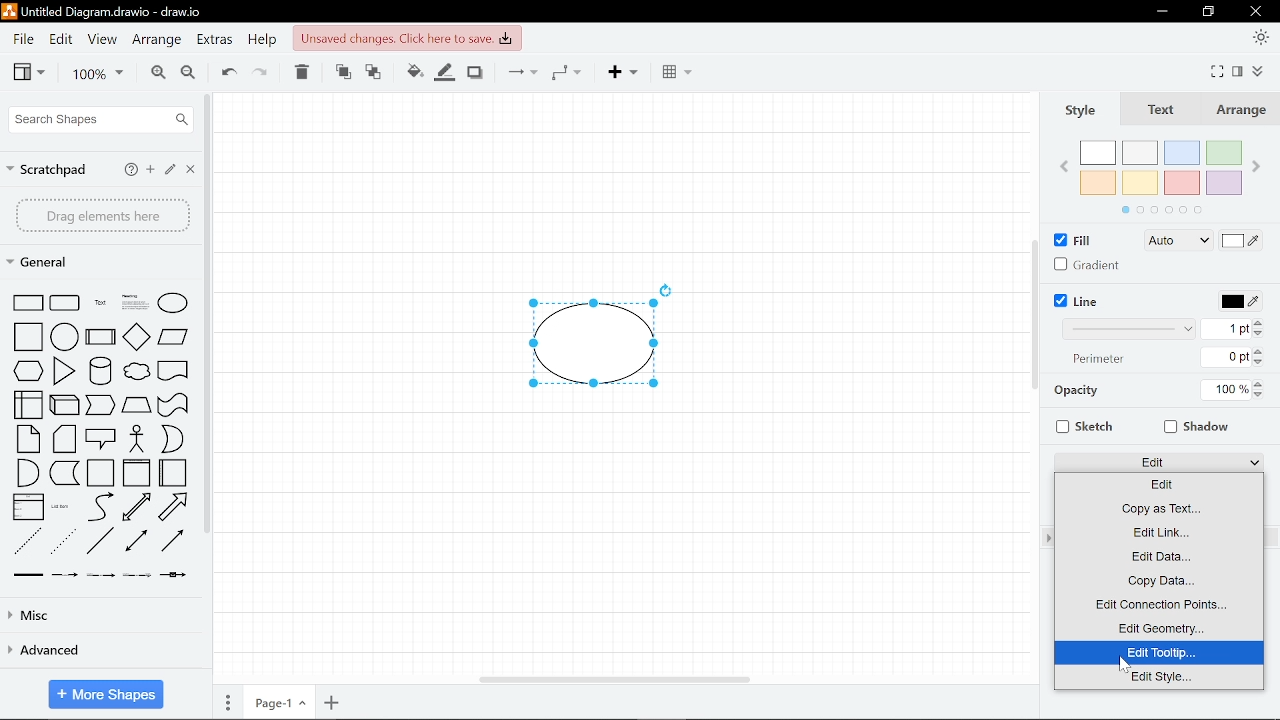 This screenshot has width=1280, height=720. I want to click on container, so click(100, 473).